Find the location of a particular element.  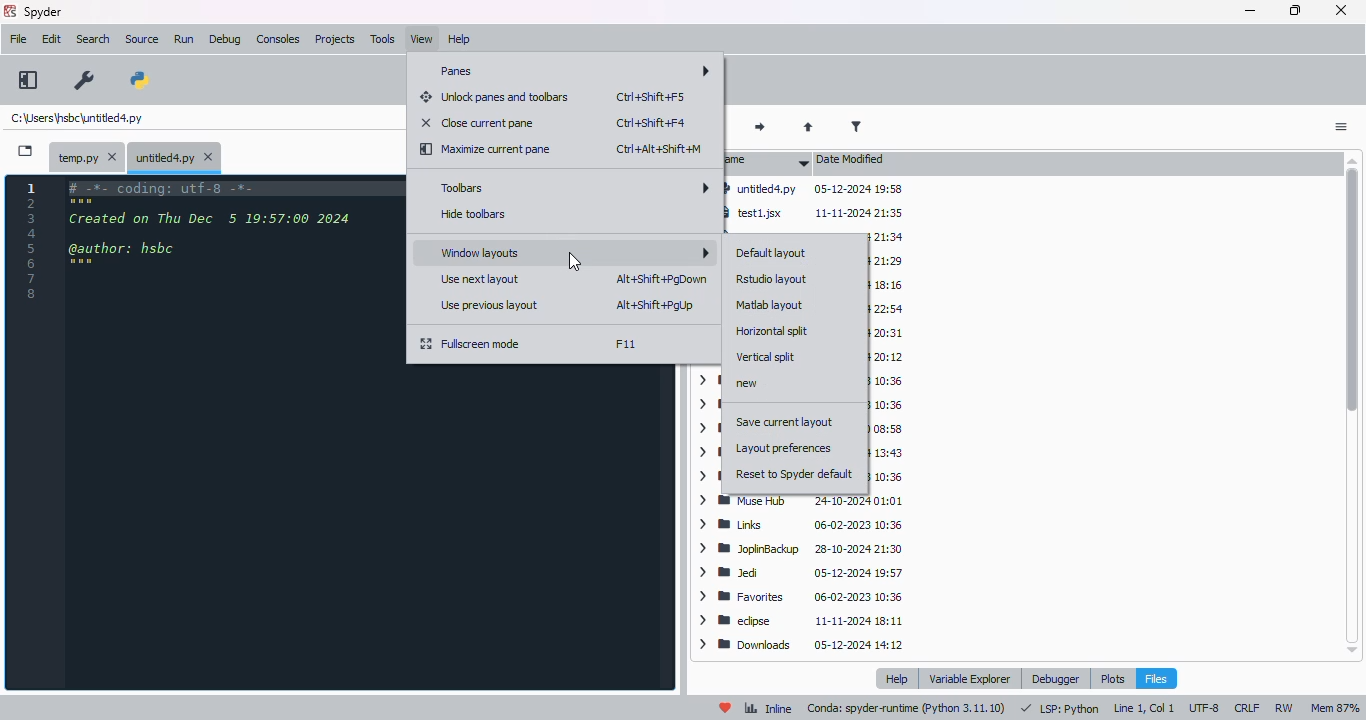

help spyder! is located at coordinates (726, 708).